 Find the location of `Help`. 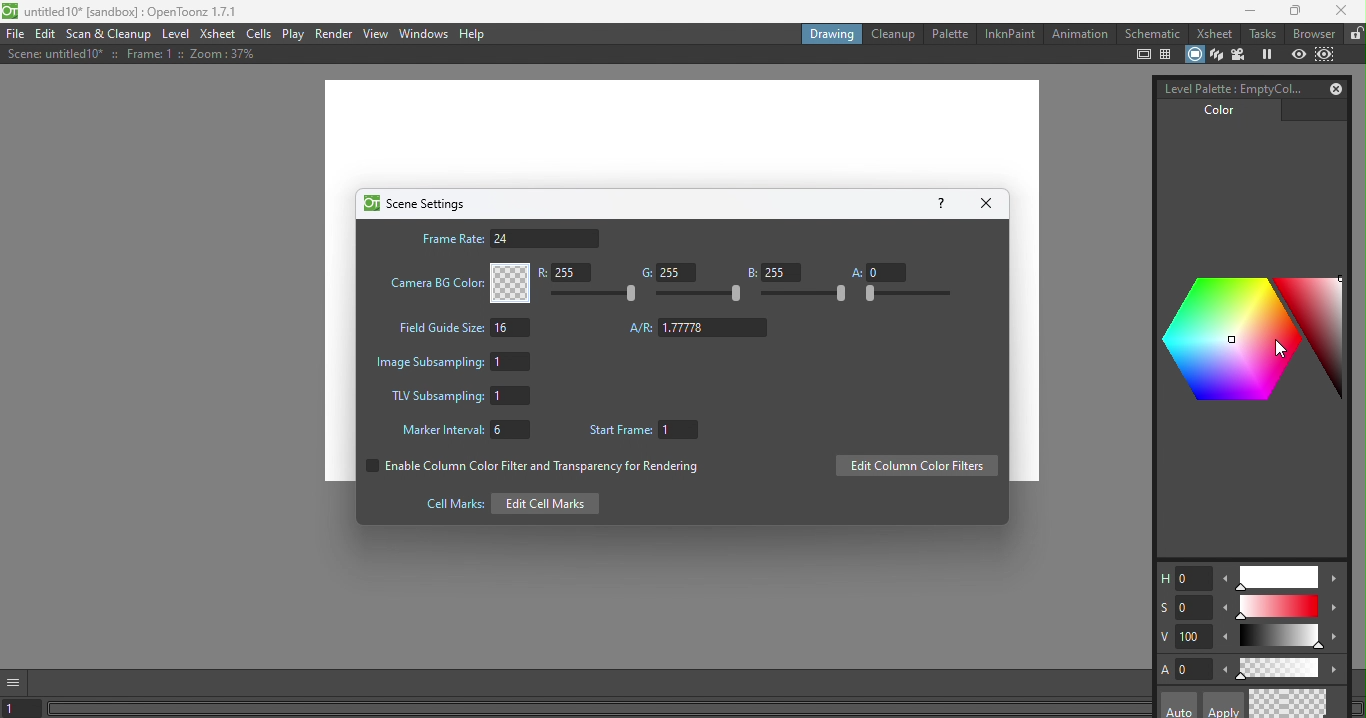

Help is located at coordinates (475, 34).